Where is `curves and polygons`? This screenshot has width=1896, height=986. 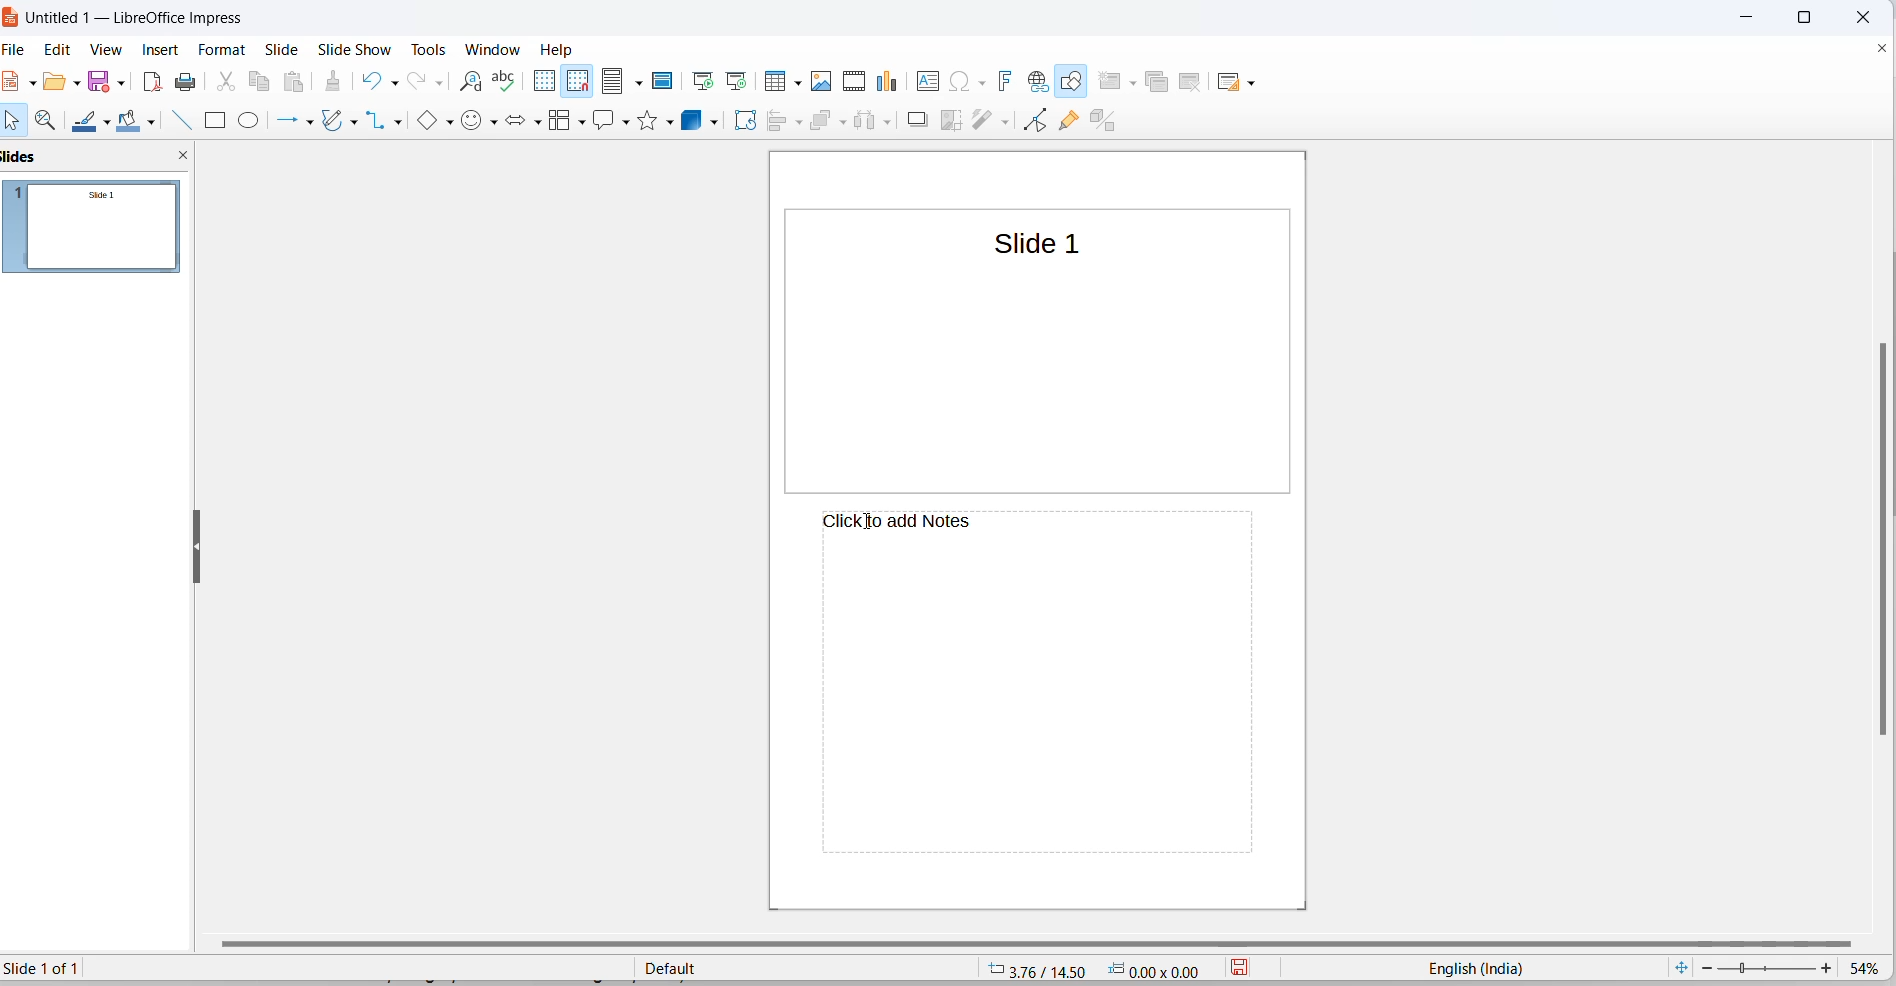
curves and polygons is located at coordinates (335, 123).